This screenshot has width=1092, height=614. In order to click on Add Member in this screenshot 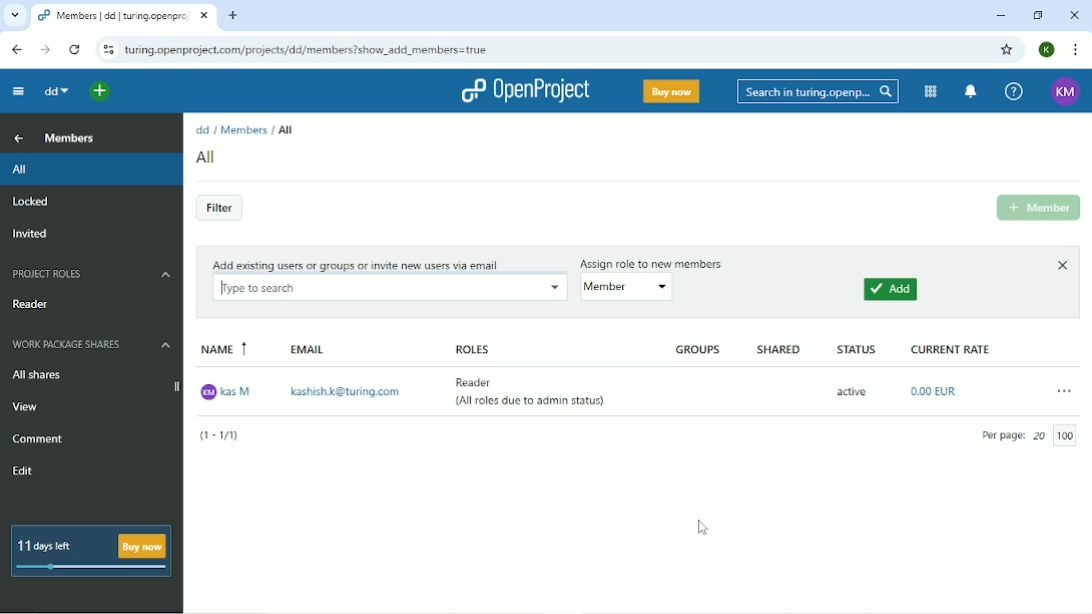, I will do `click(1037, 208)`.